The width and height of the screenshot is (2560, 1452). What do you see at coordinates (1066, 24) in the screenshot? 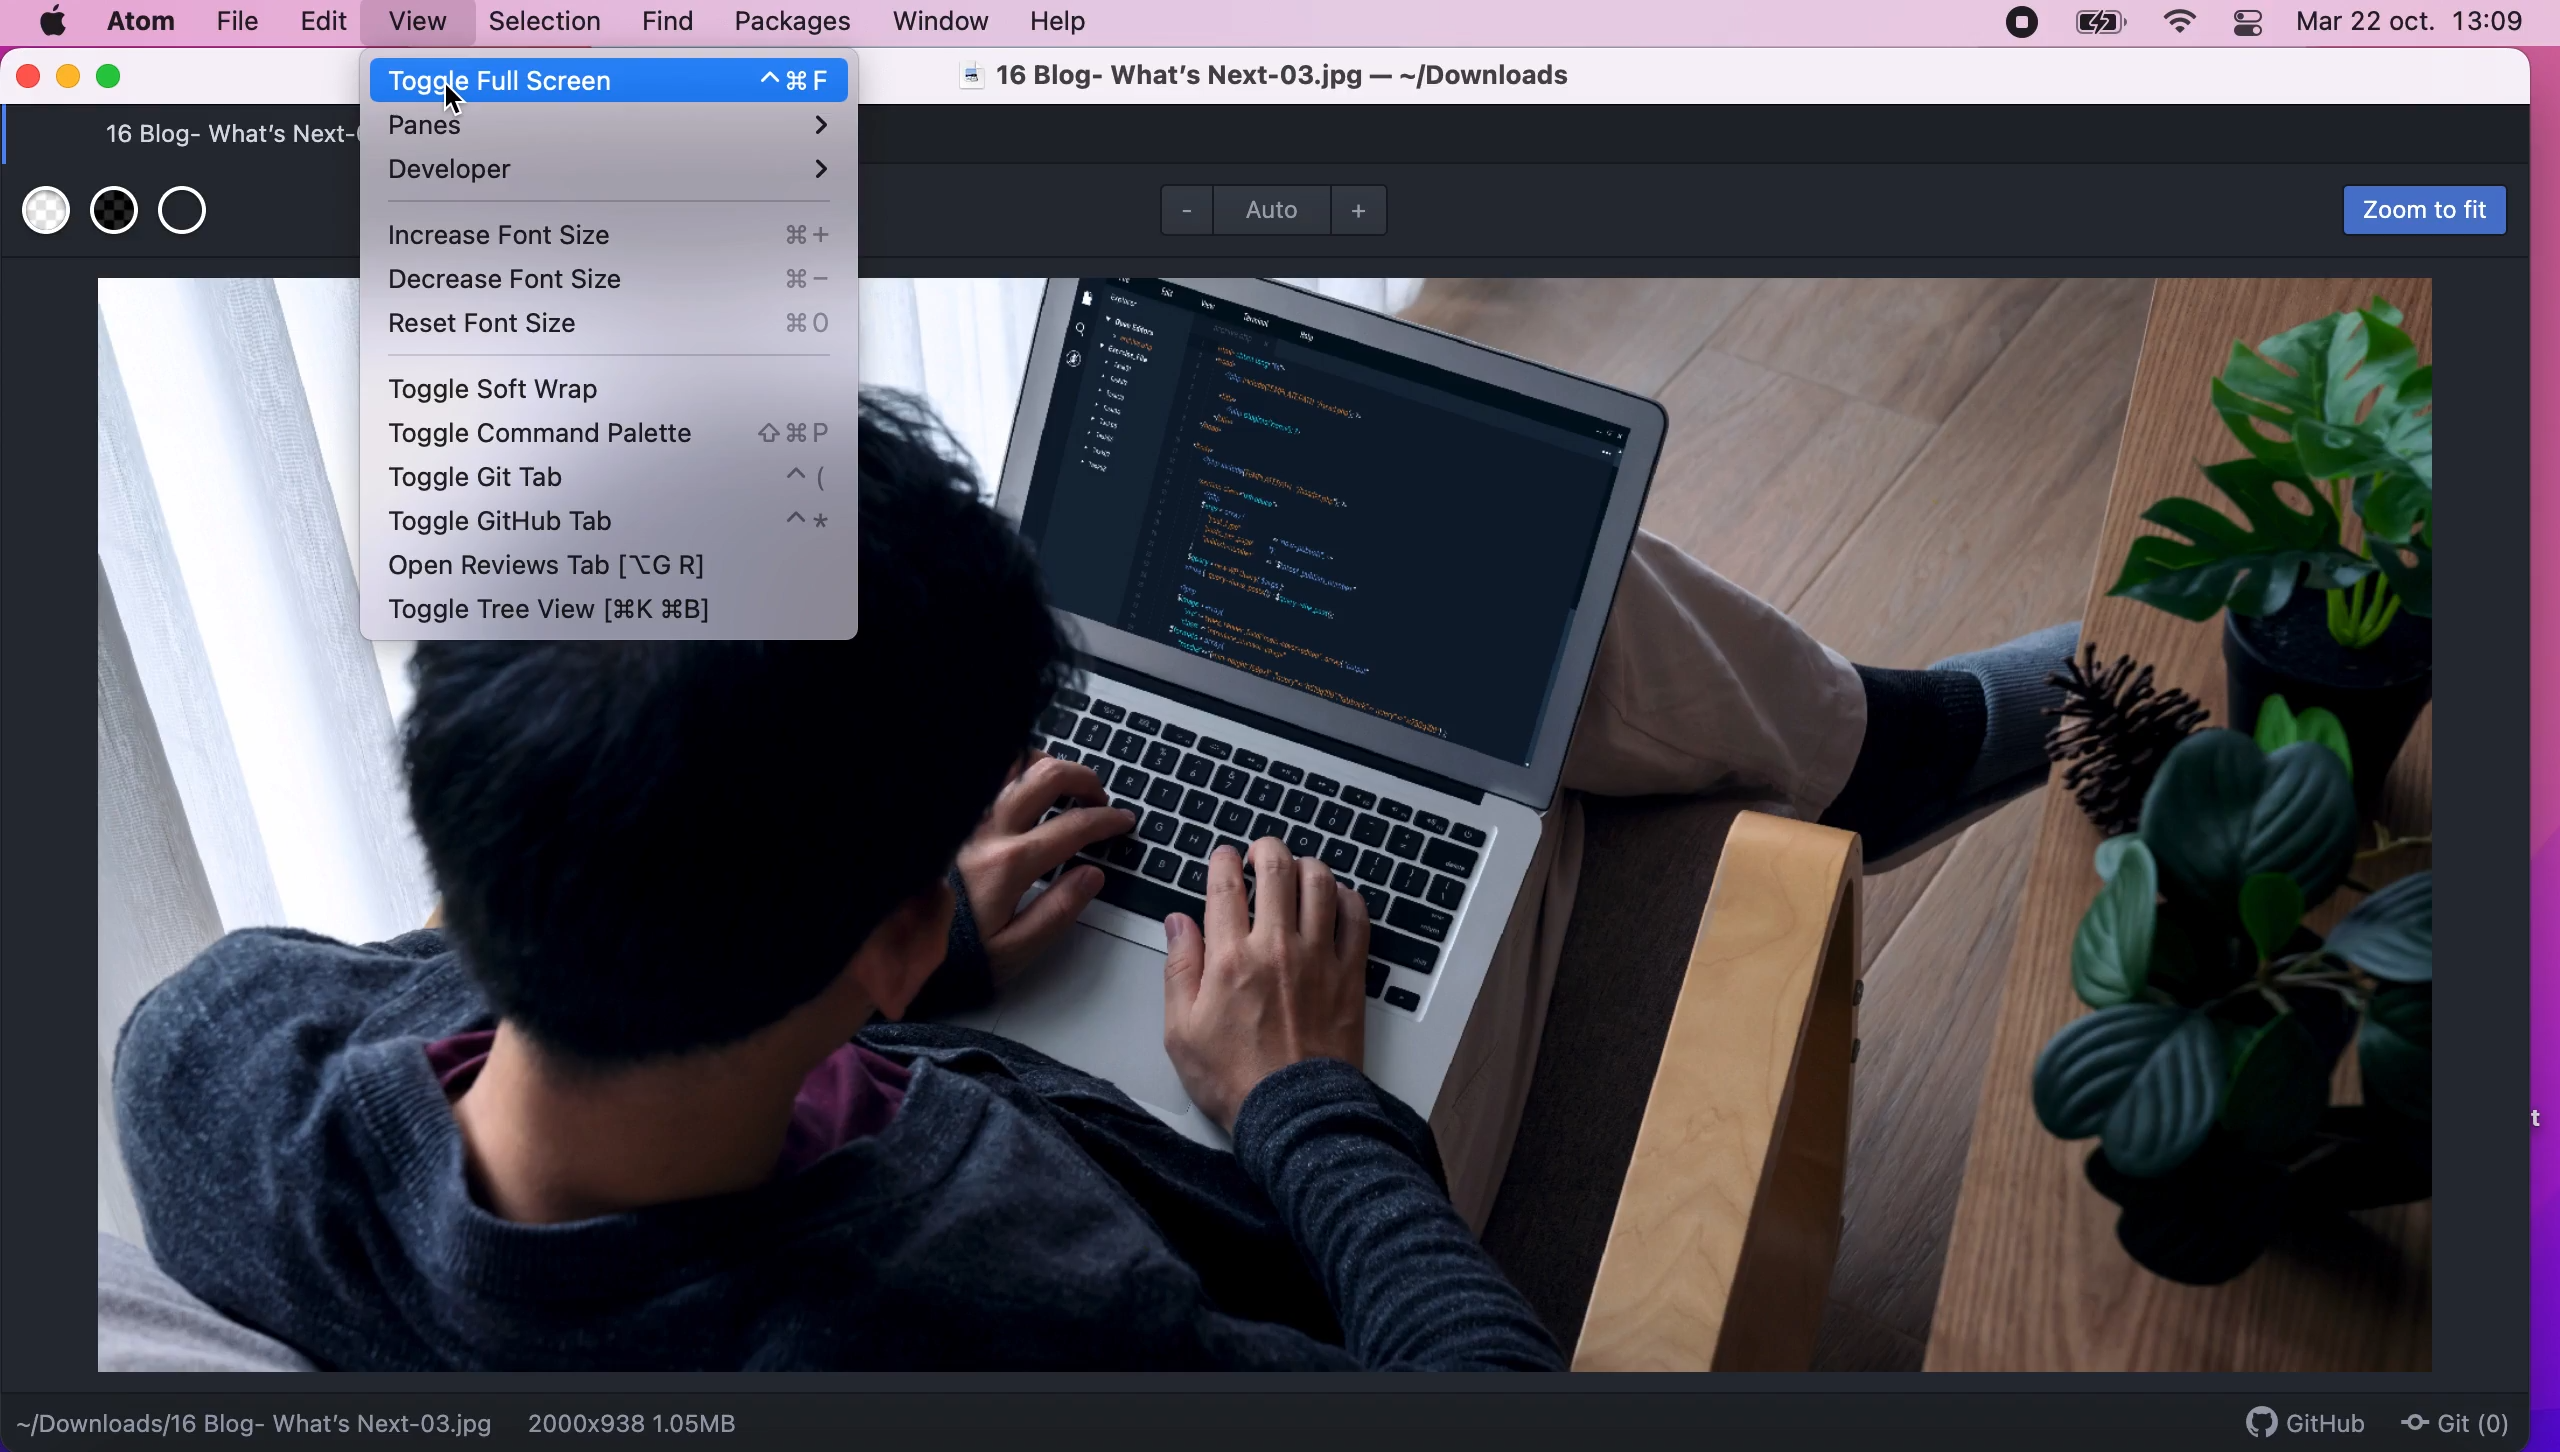
I see `help` at bounding box center [1066, 24].